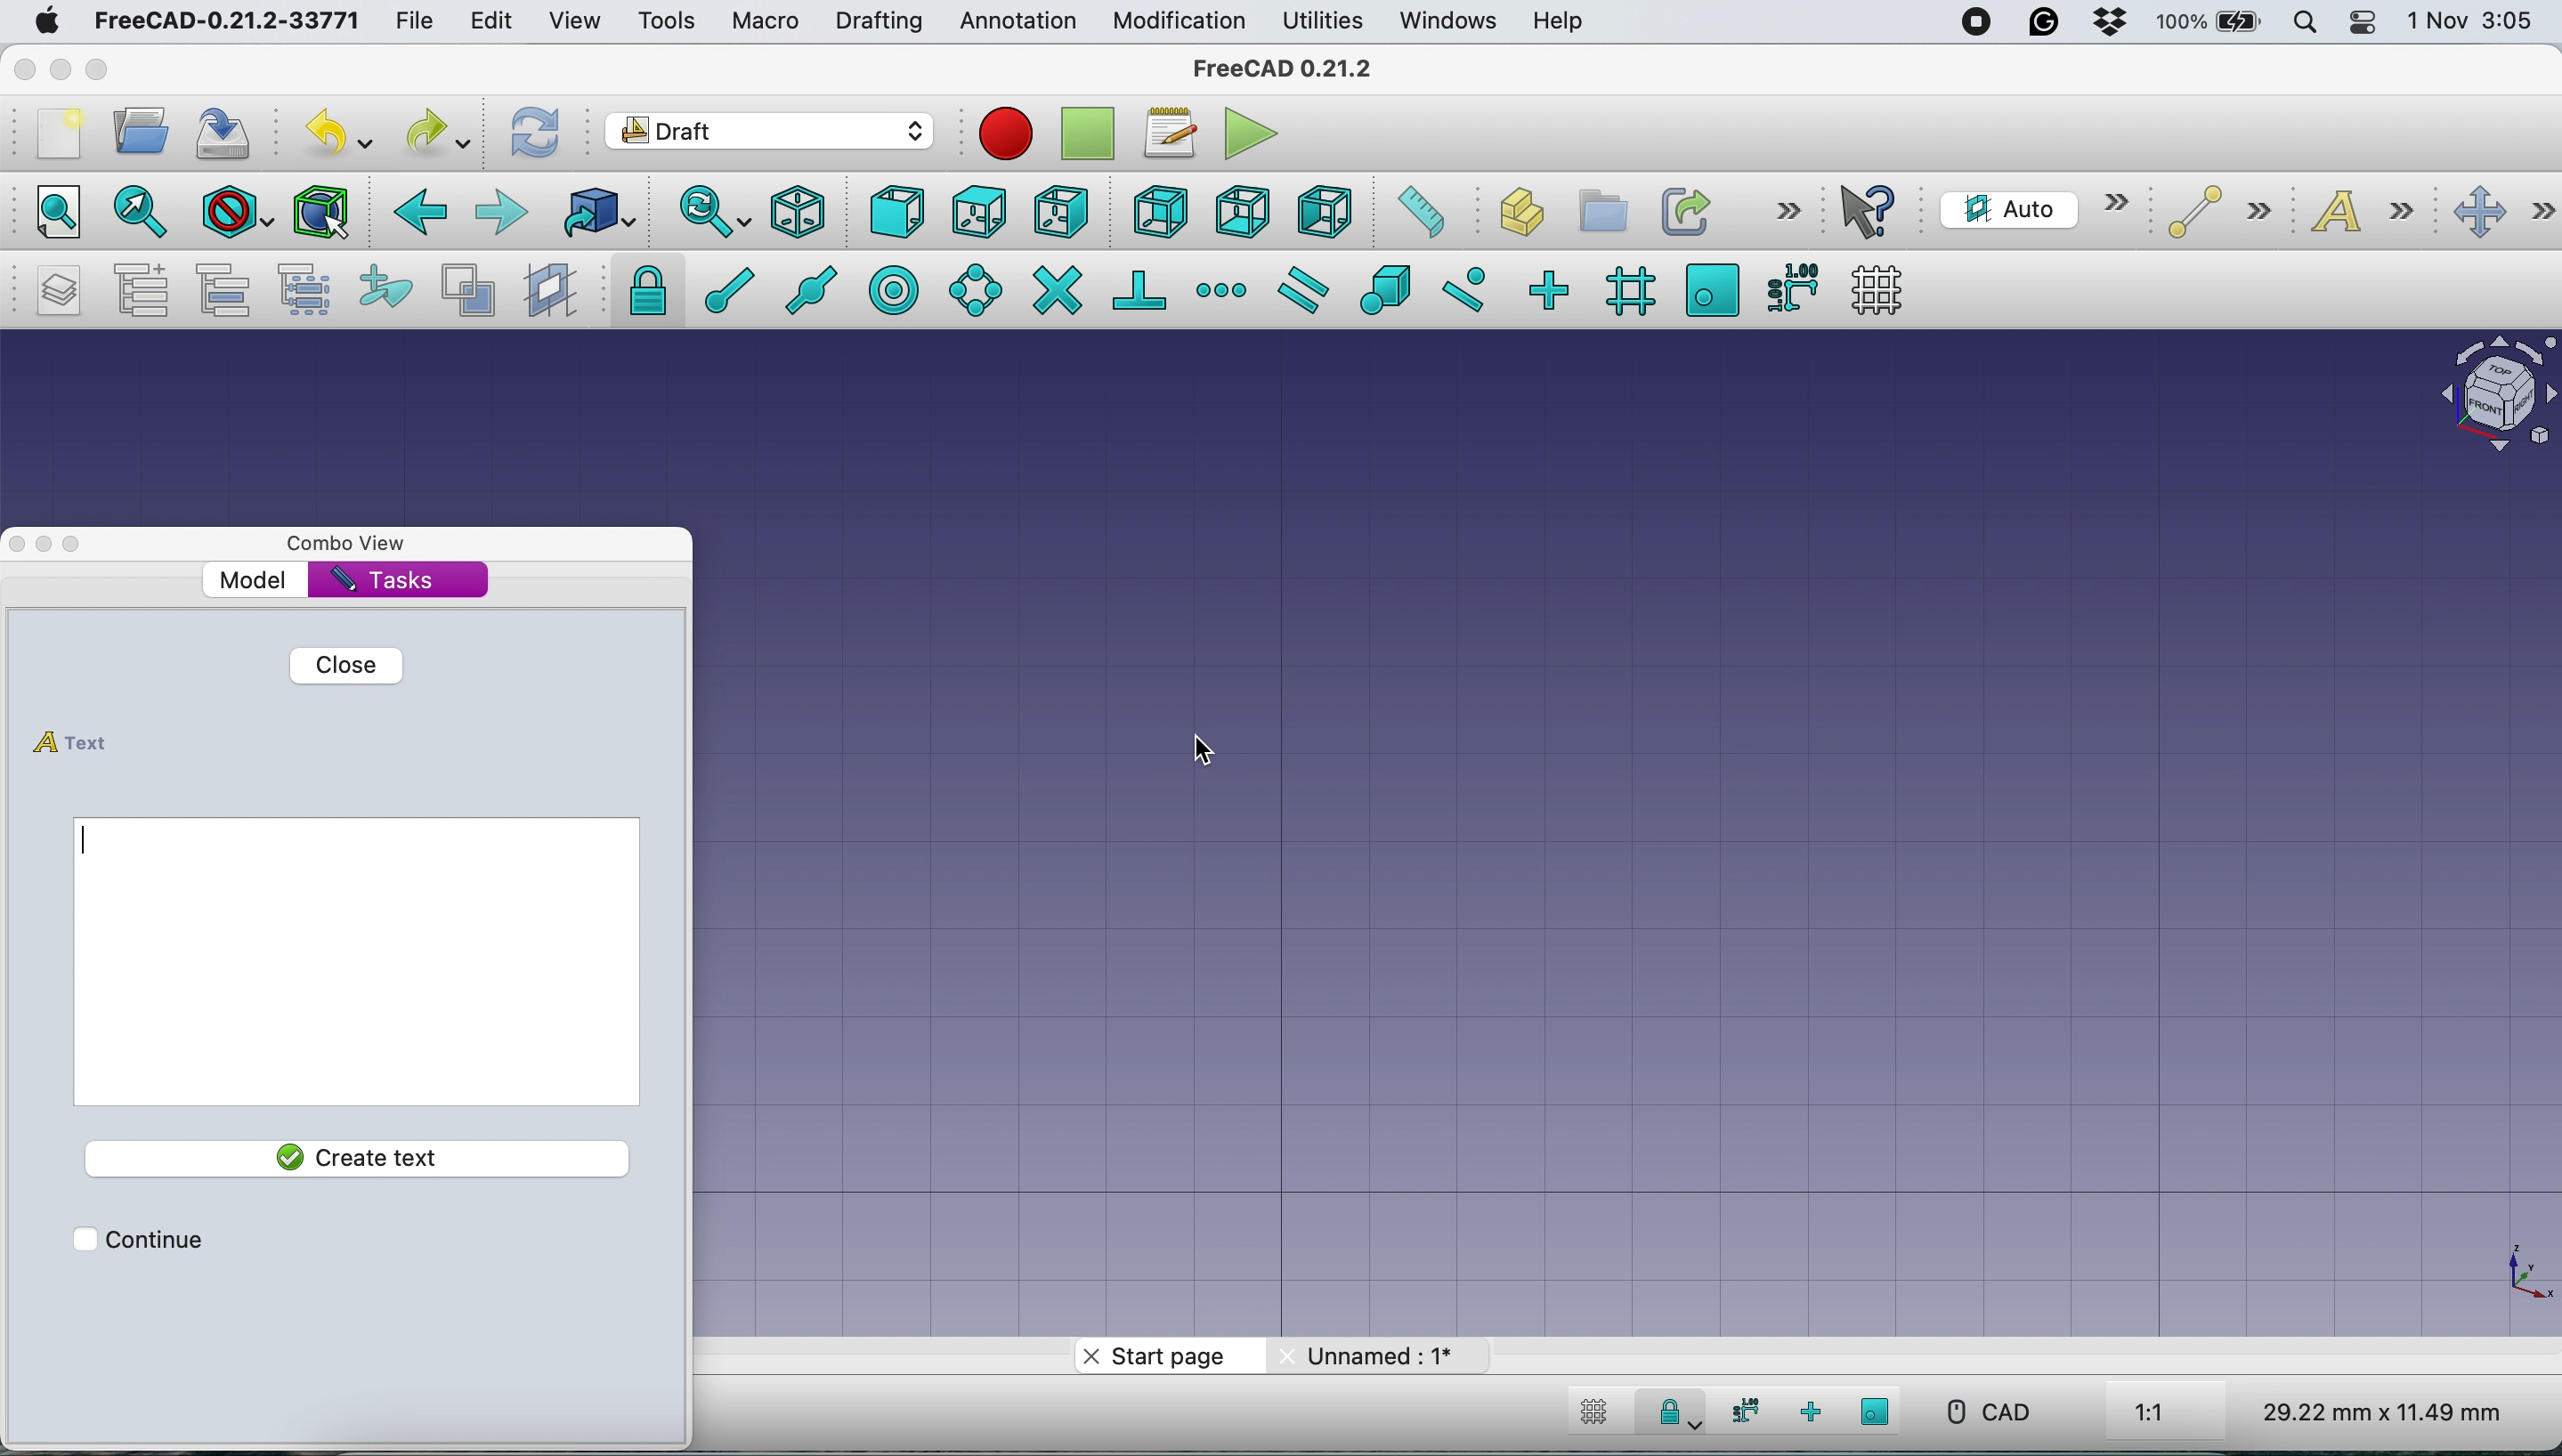  What do you see at coordinates (713, 212) in the screenshot?
I see `sync view` at bounding box center [713, 212].